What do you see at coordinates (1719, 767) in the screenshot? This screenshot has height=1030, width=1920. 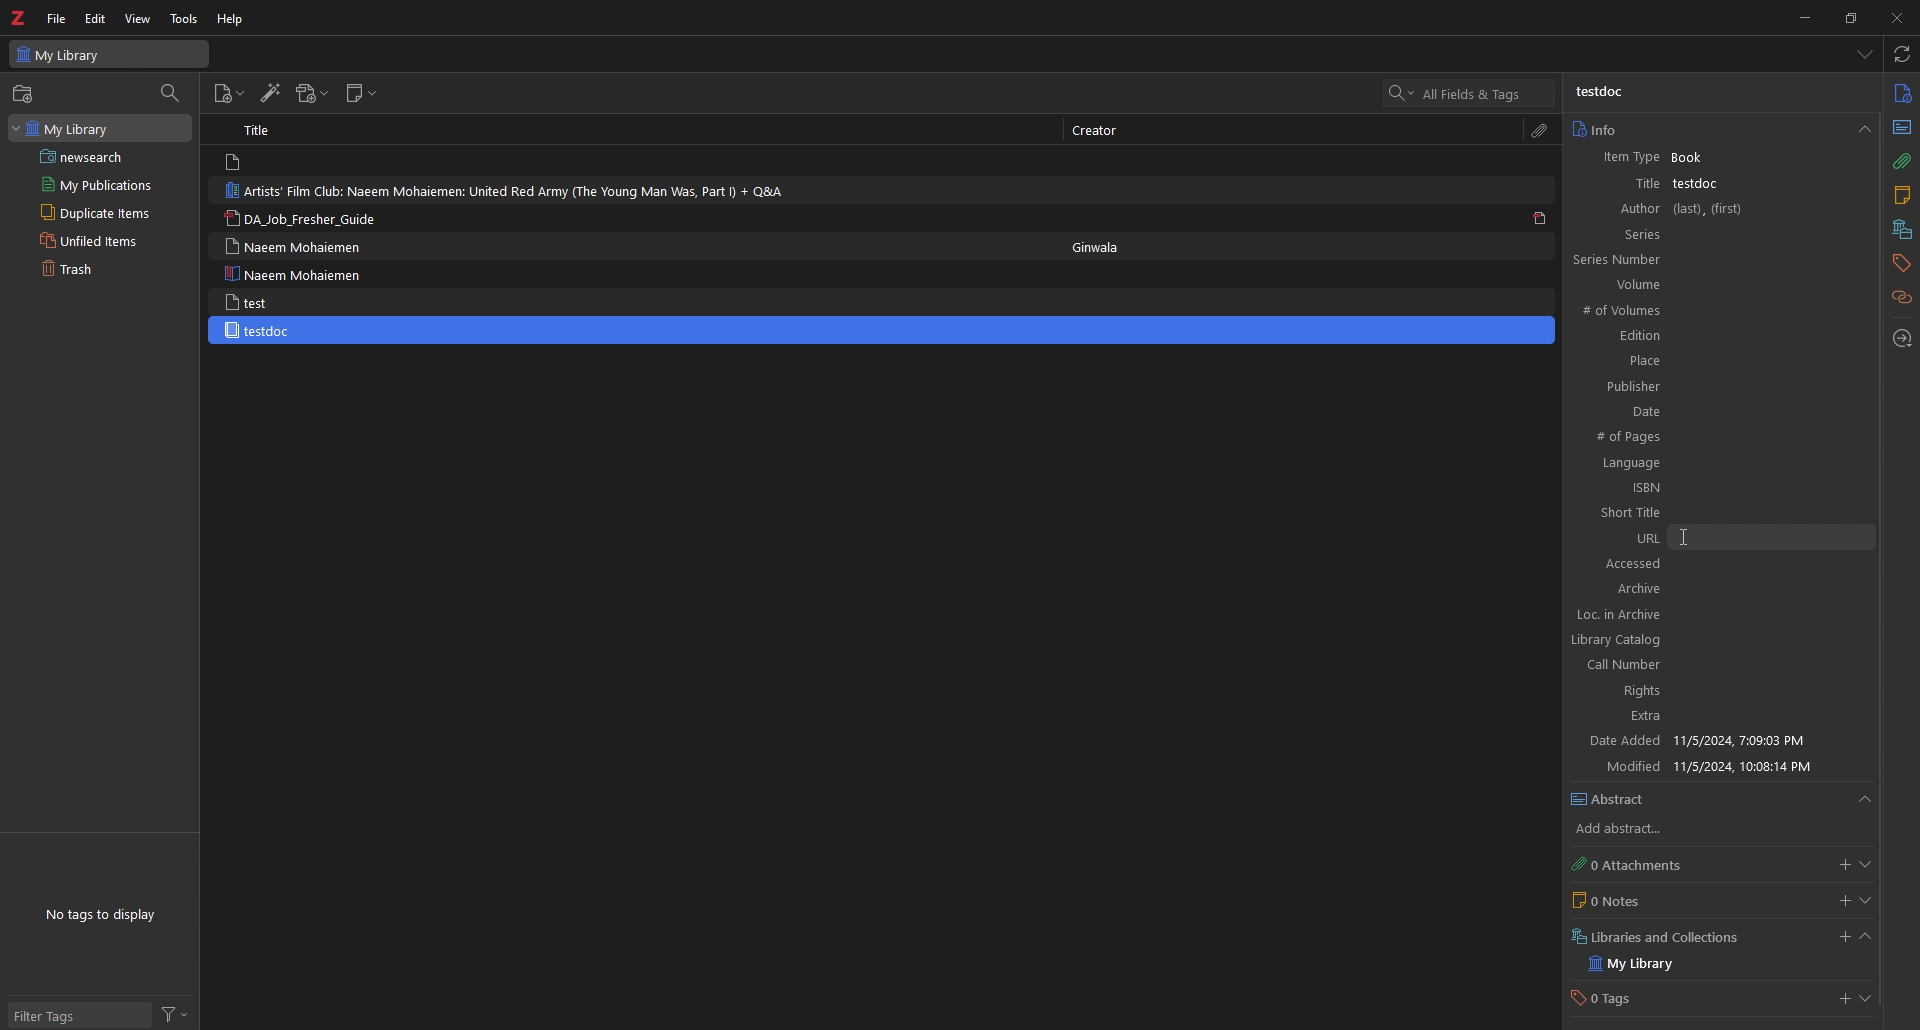 I see `Modified 11/5/2024 10:08:14 PM` at bounding box center [1719, 767].